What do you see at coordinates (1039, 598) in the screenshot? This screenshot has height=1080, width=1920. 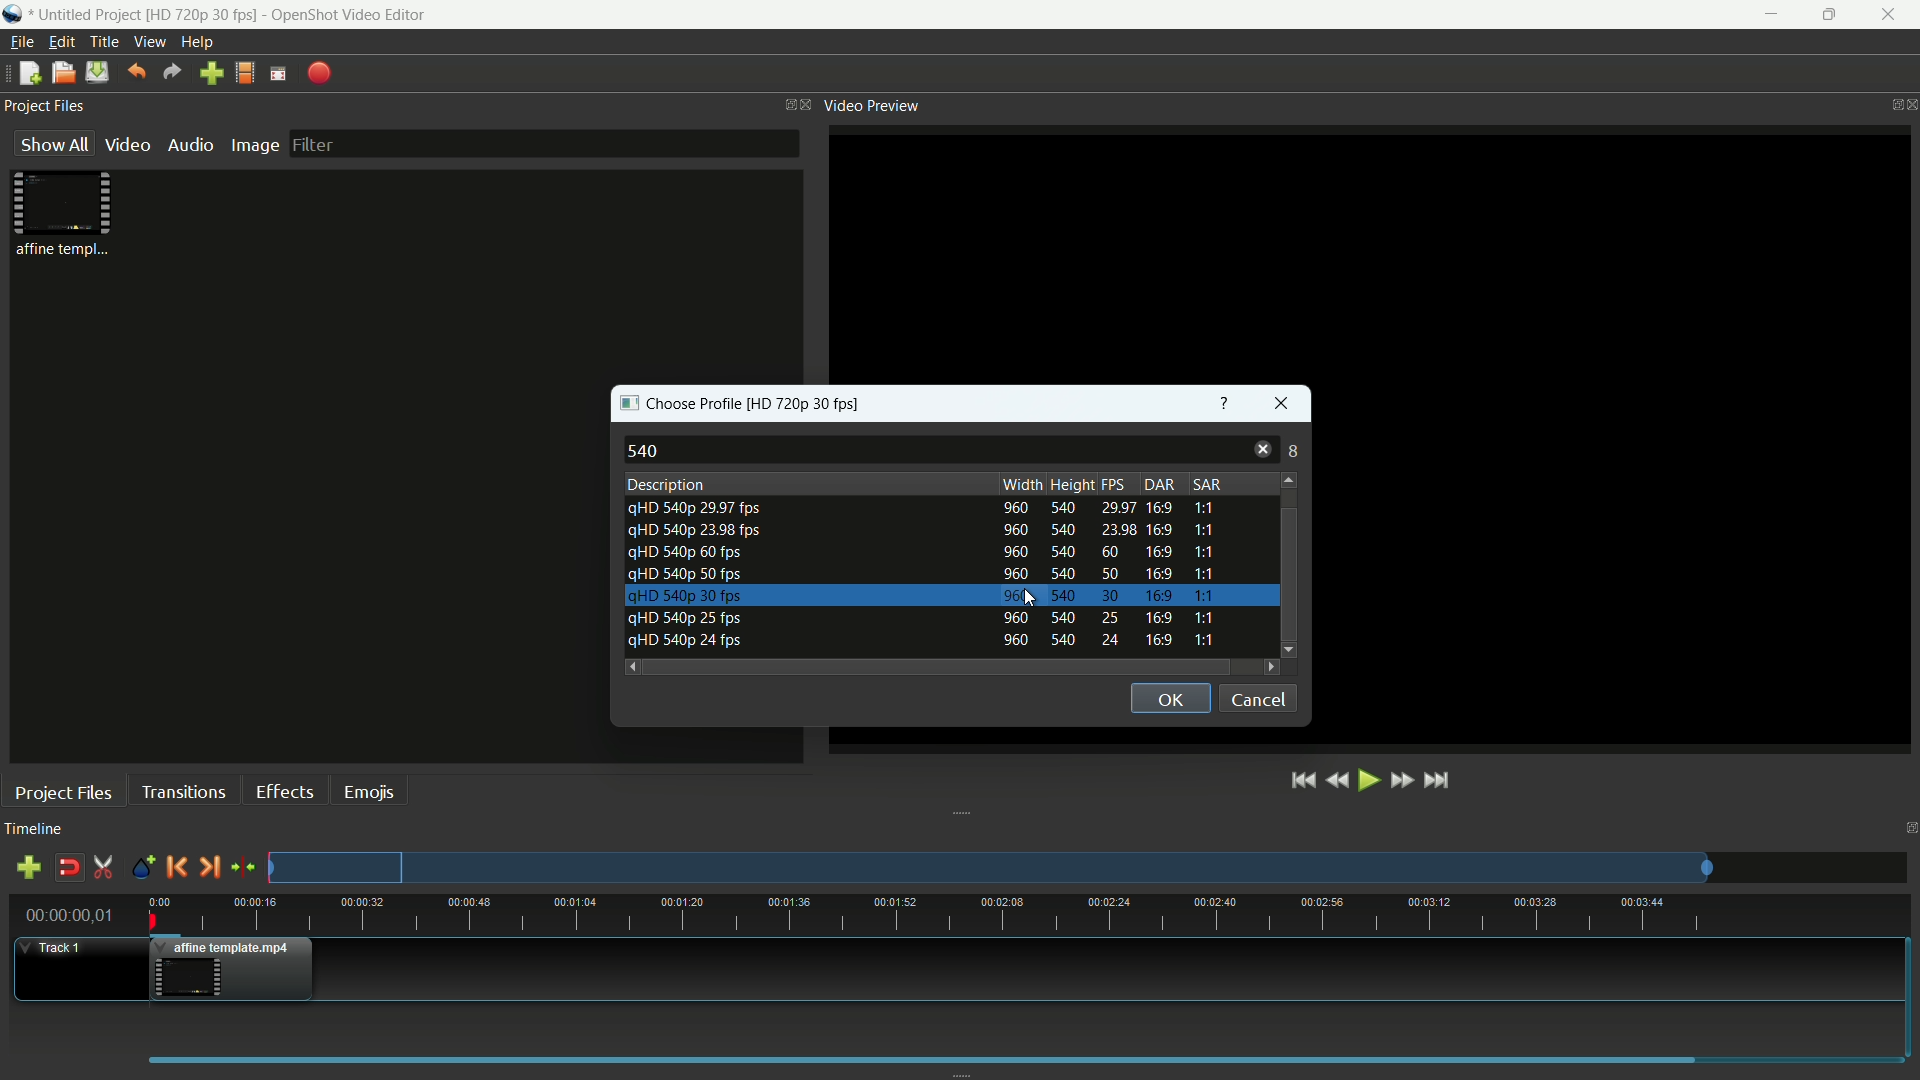 I see `cursor` at bounding box center [1039, 598].